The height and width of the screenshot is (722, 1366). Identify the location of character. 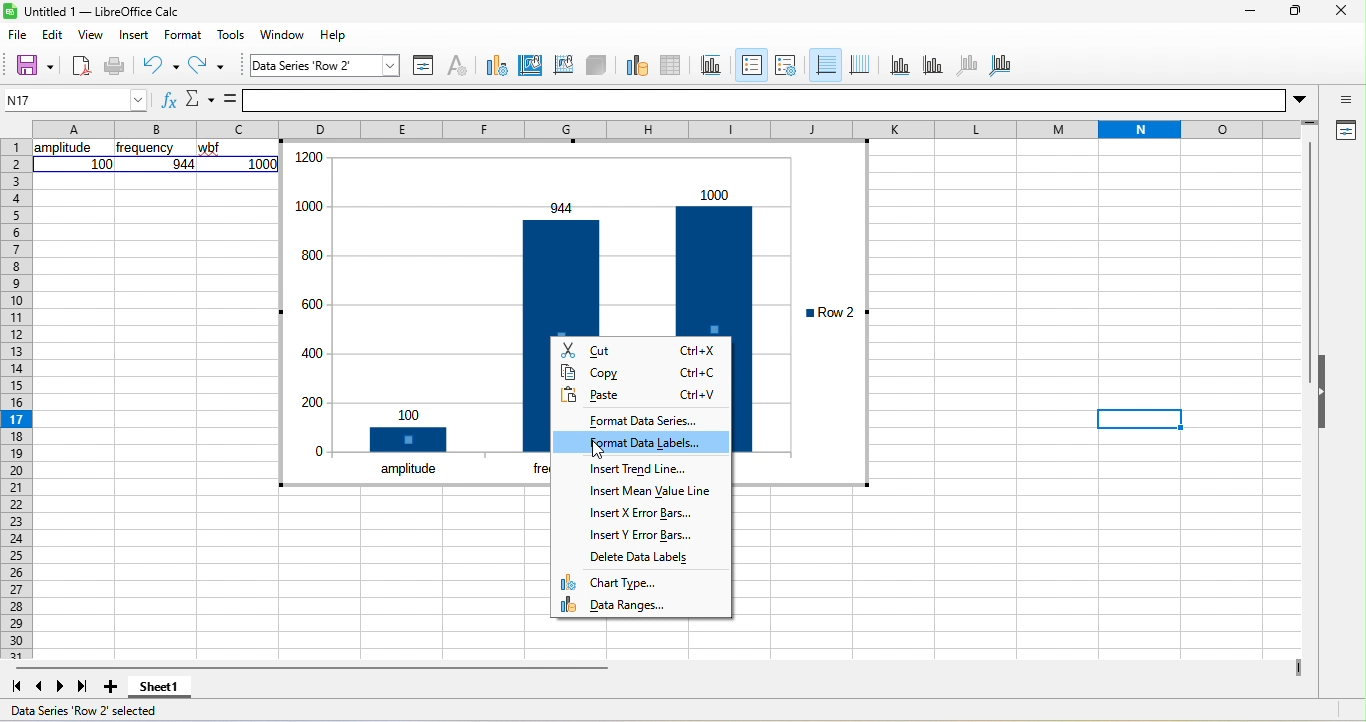
(459, 65).